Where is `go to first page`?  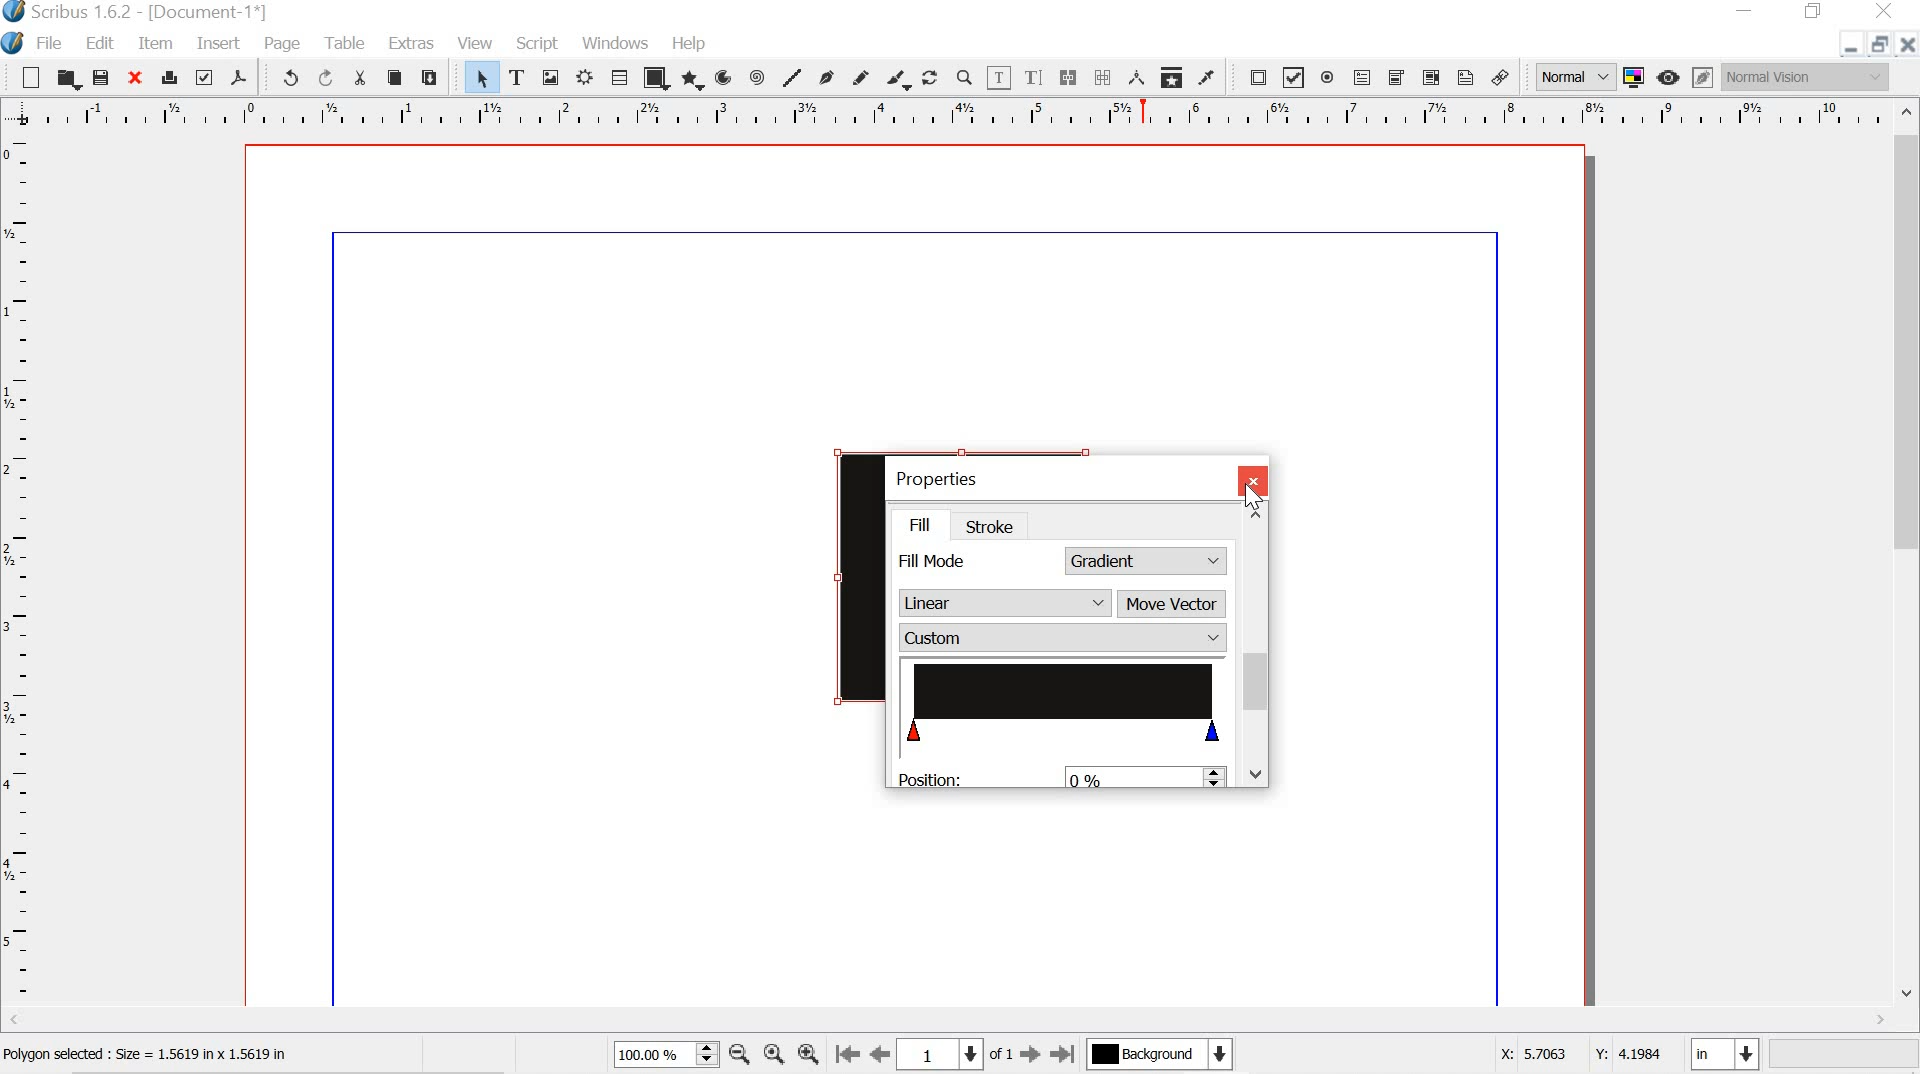 go to first page is located at coordinates (849, 1057).